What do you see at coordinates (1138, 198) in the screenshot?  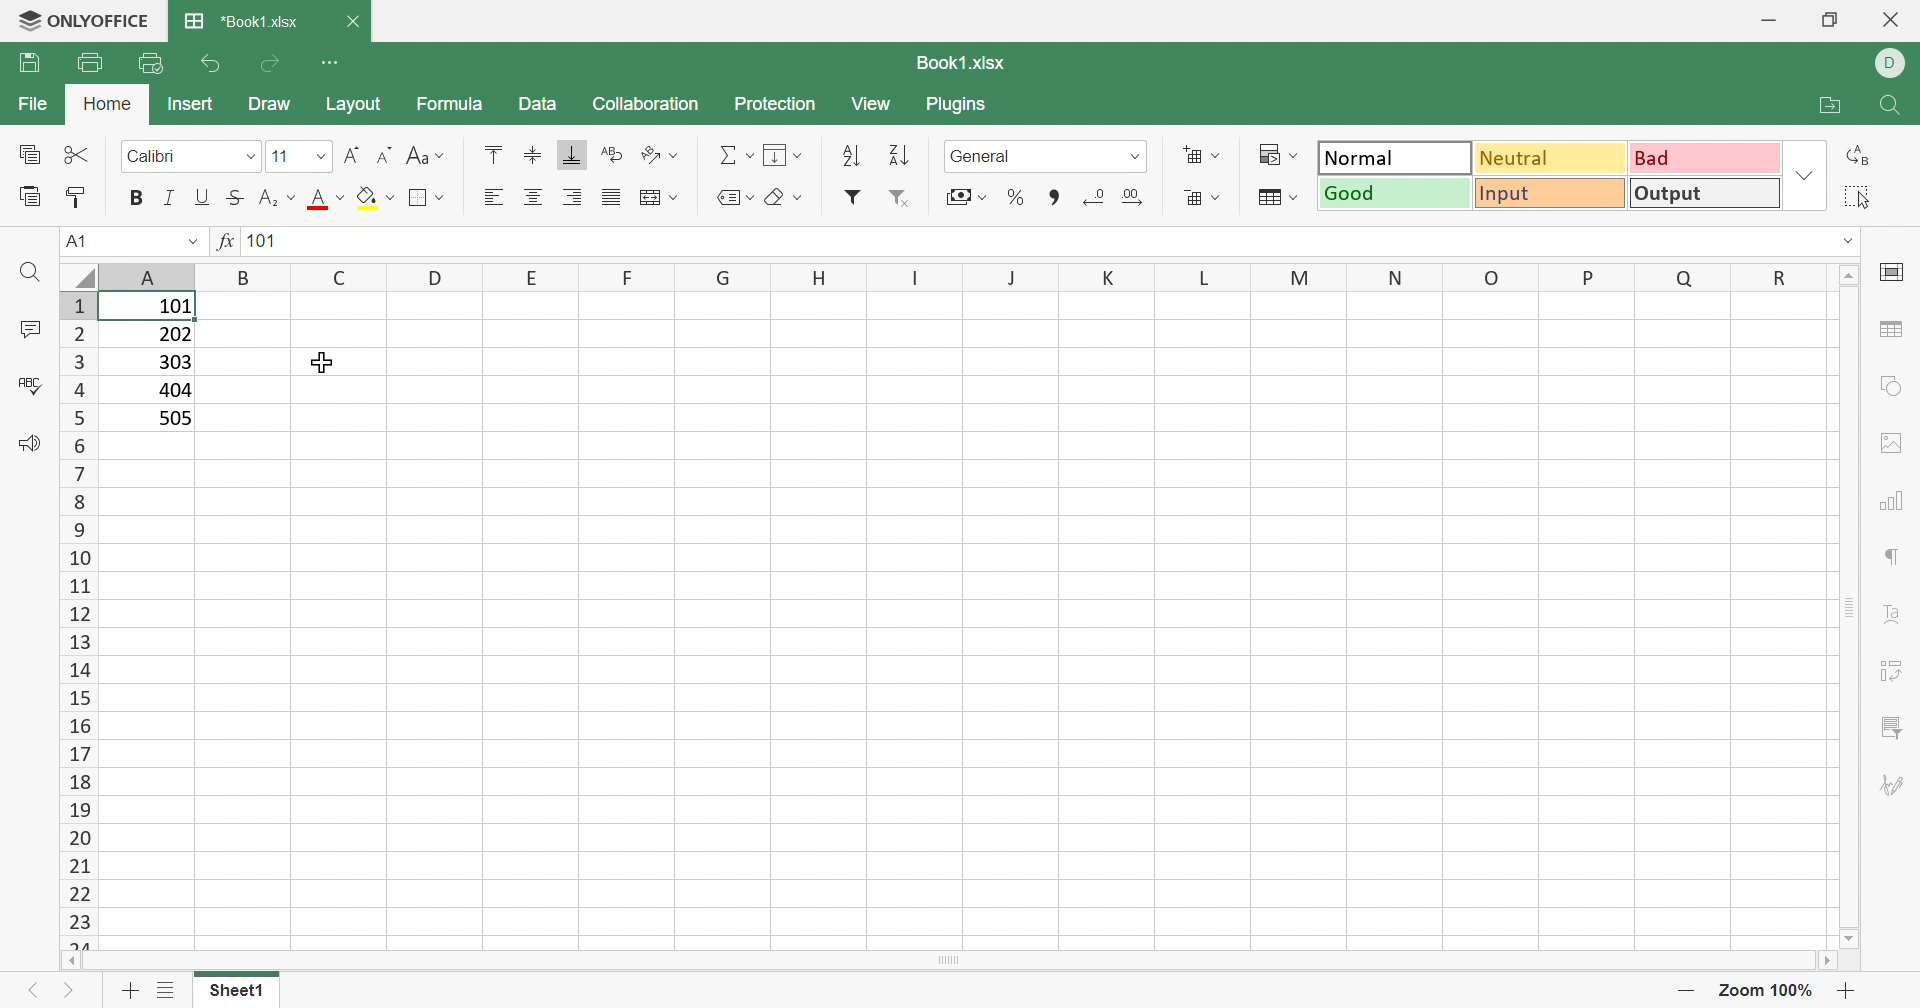 I see `Increase decimals` at bounding box center [1138, 198].